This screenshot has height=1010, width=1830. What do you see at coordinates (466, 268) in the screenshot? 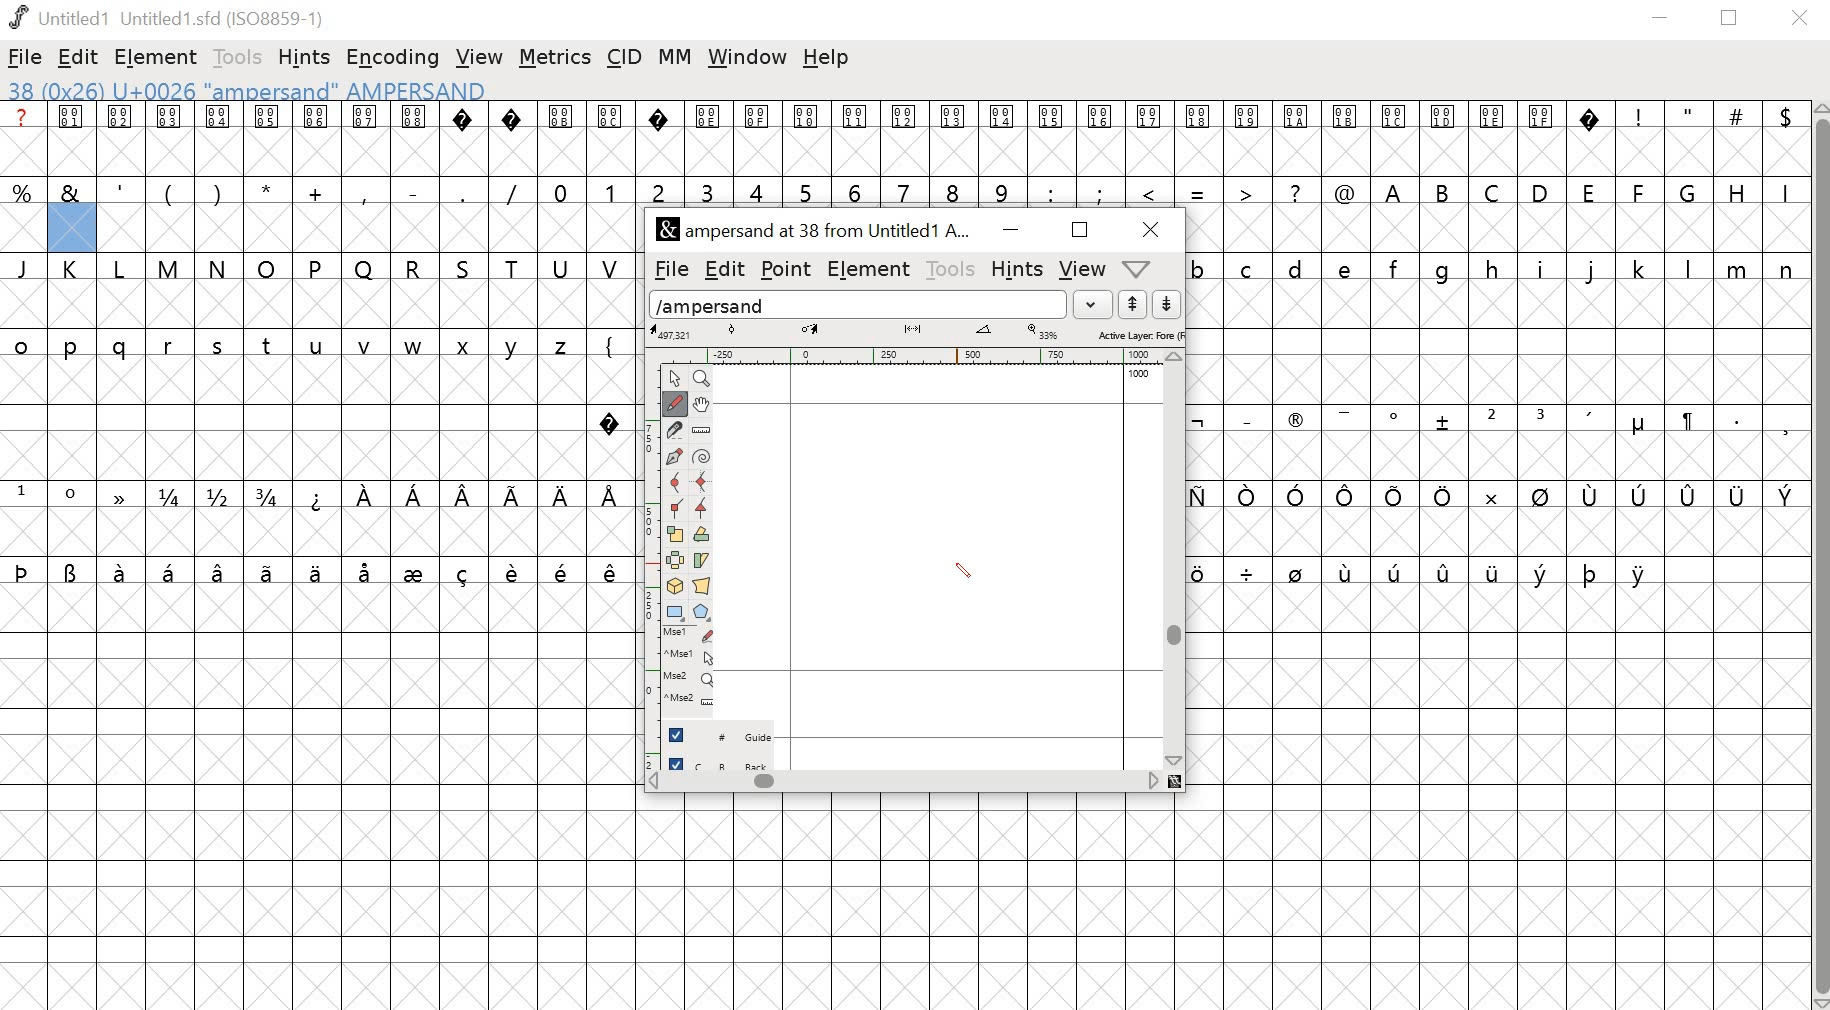
I see `S` at bounding box center [466, 268].